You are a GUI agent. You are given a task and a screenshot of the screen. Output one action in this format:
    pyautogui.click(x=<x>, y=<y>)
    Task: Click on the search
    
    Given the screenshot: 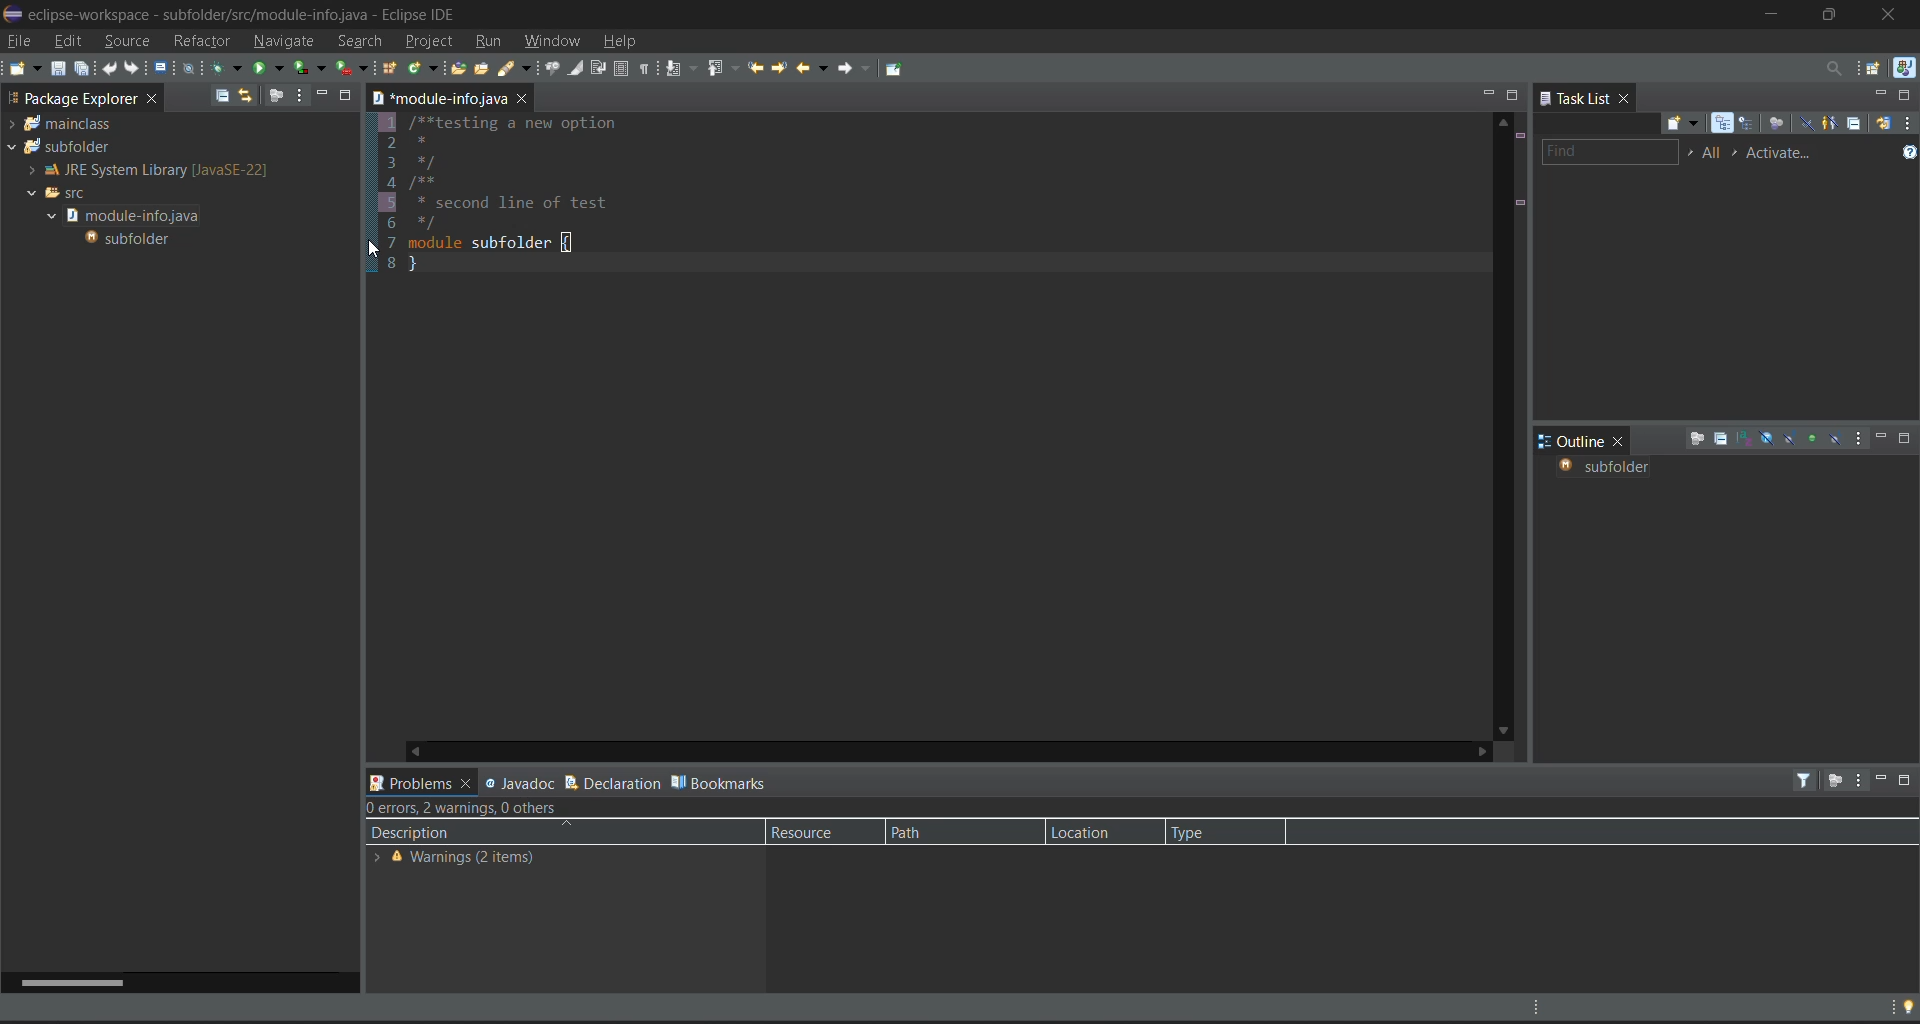 What is the action you would take?
    pyautogui.click(x=519, y=71)
    